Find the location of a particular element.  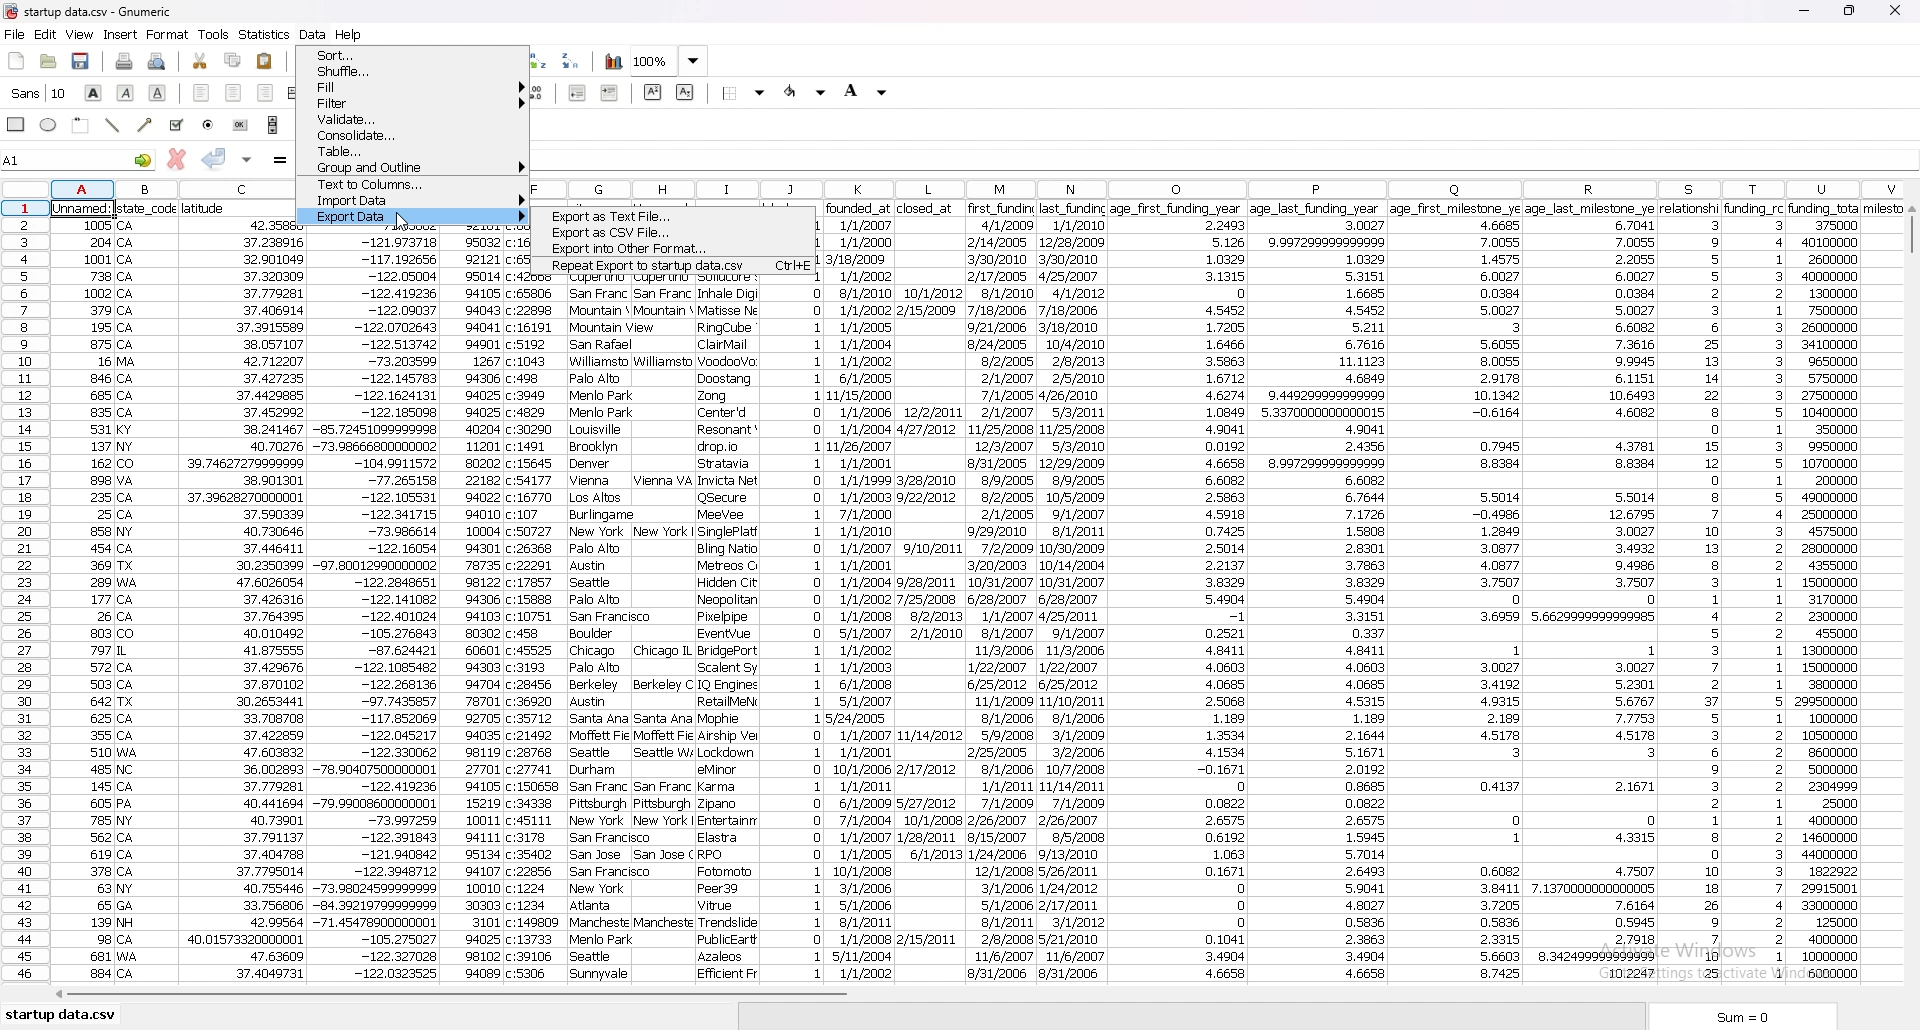

sort descending is located at coordinates (571, 60).